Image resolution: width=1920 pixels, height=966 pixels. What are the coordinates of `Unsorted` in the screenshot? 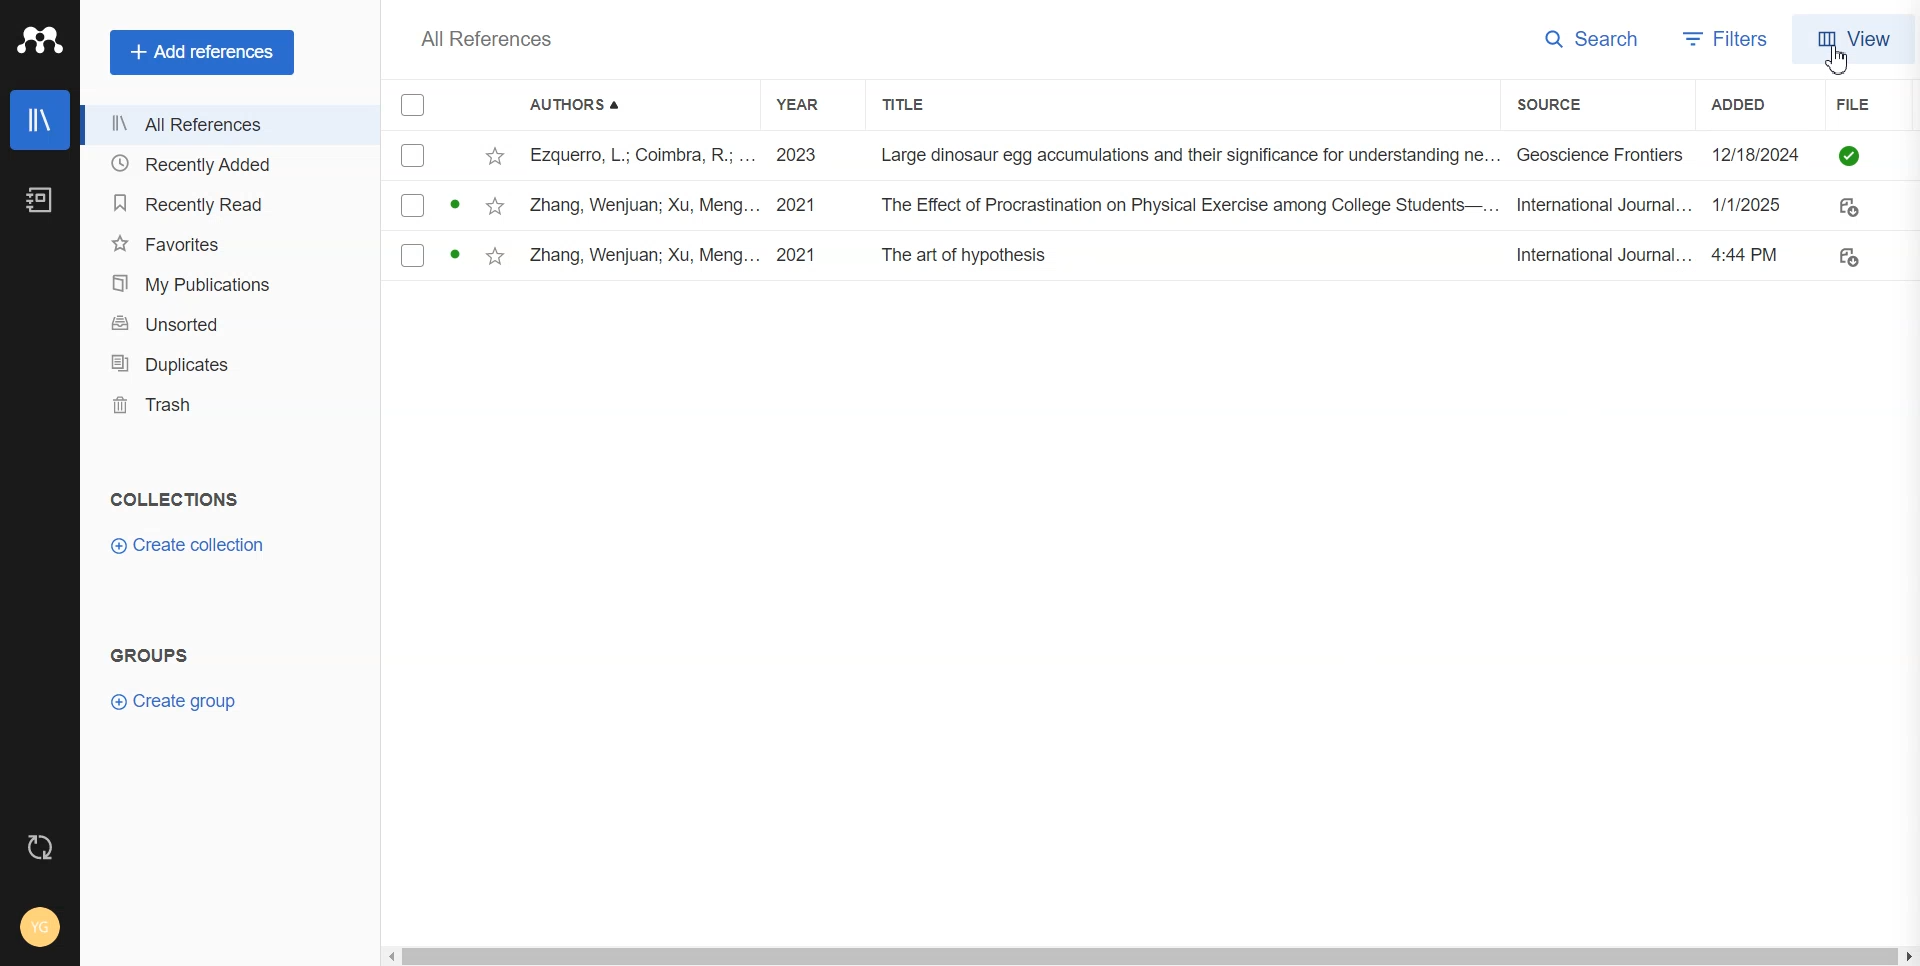 It's located at (215, 323).